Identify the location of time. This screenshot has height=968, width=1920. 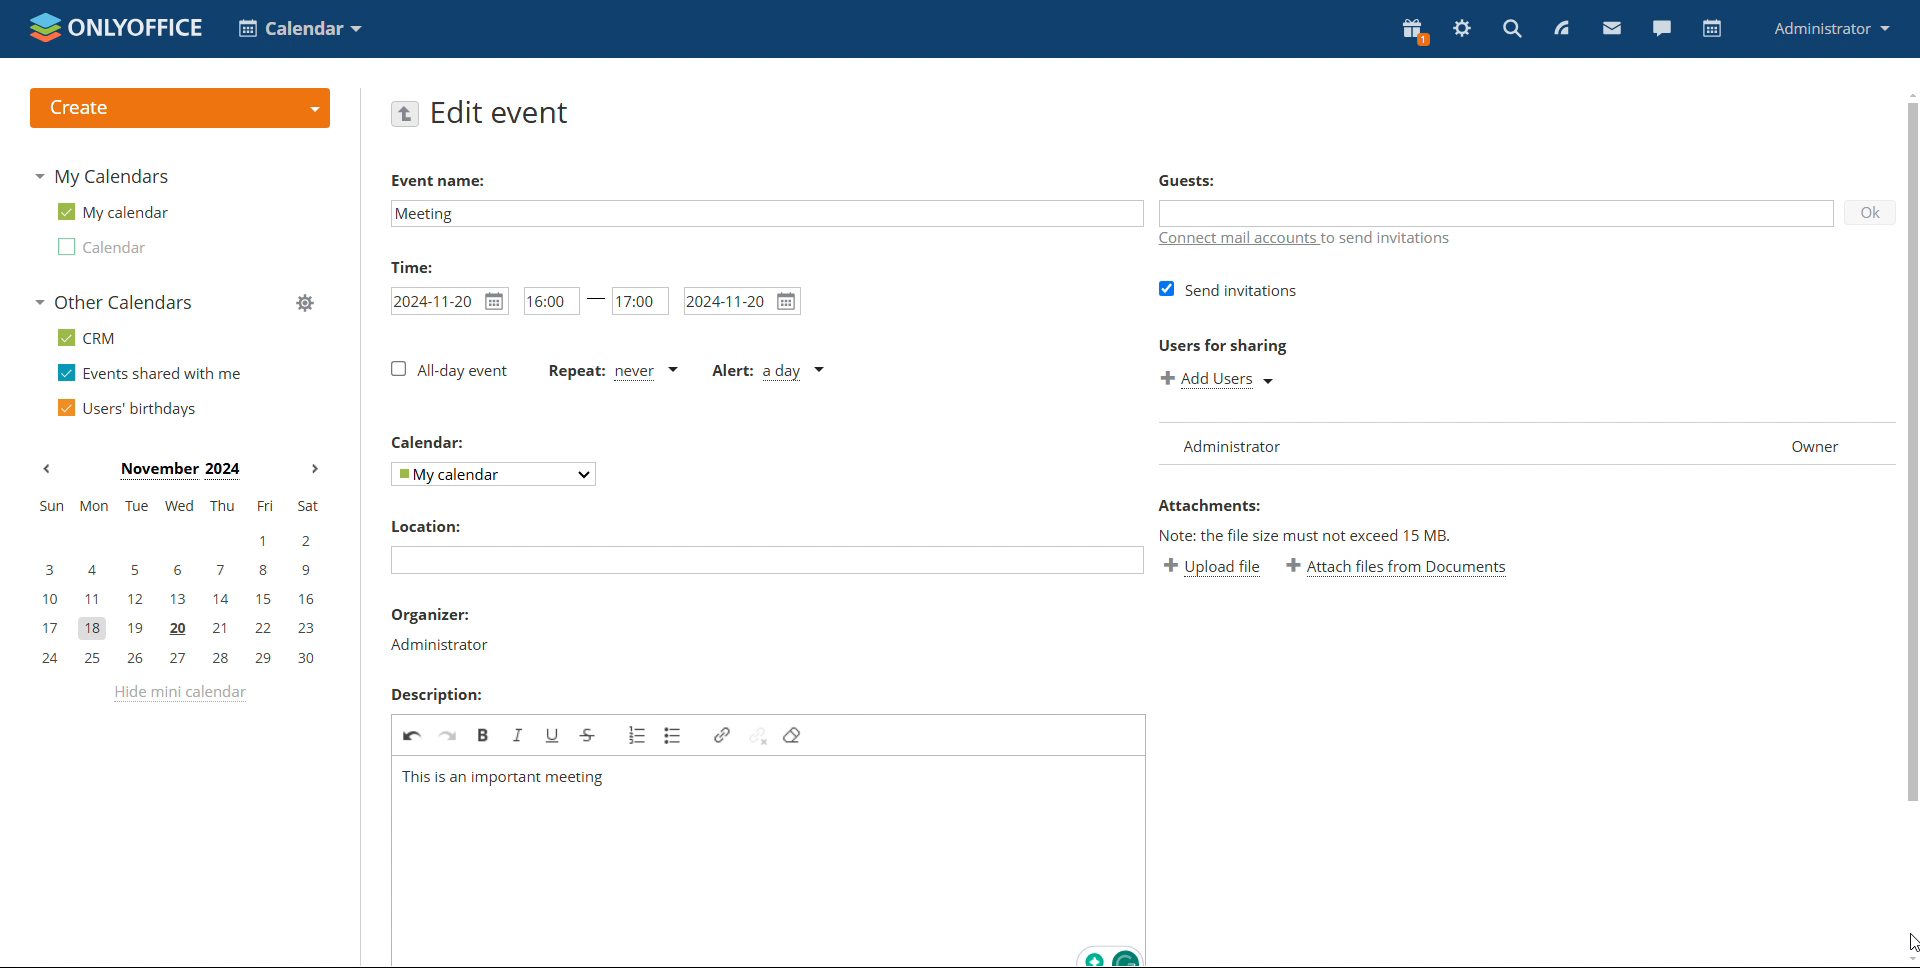
(414, 266).